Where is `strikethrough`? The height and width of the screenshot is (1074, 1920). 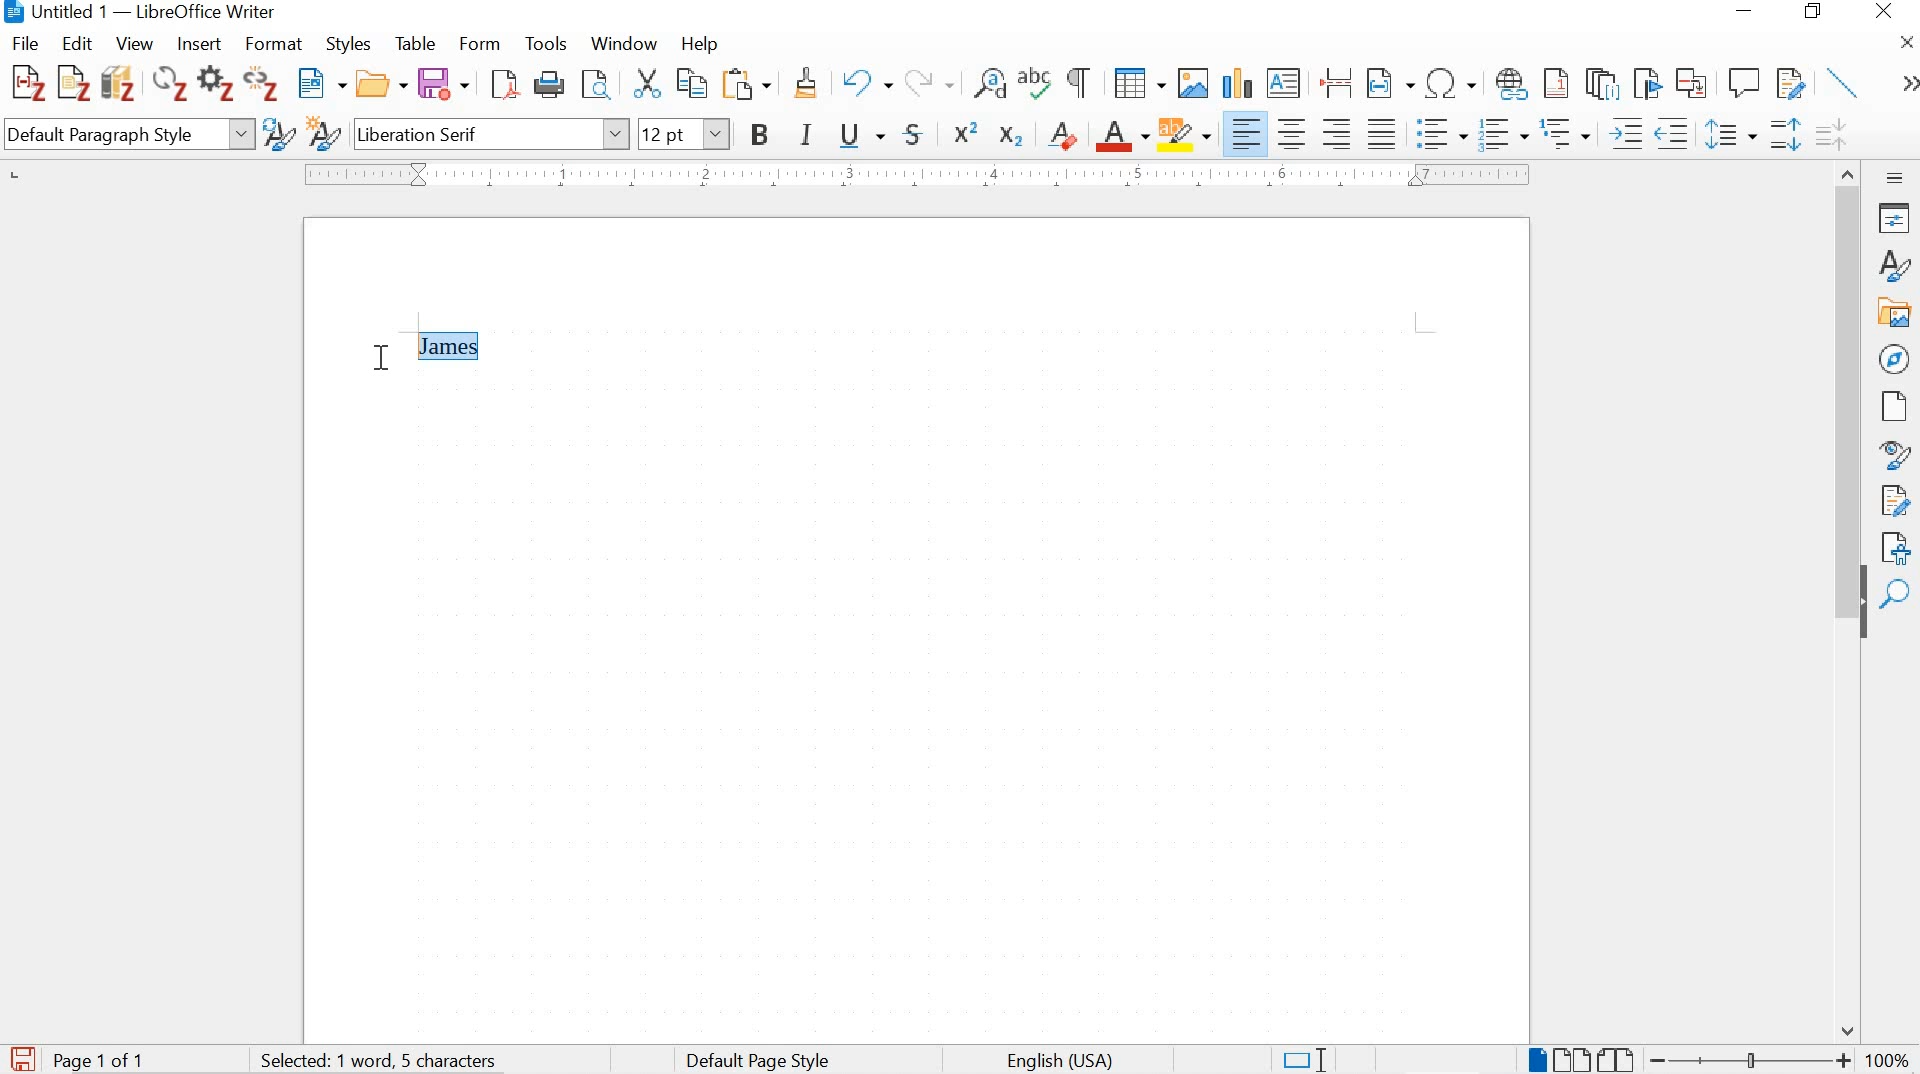 strikethrough is located at coordinates (918, 134).